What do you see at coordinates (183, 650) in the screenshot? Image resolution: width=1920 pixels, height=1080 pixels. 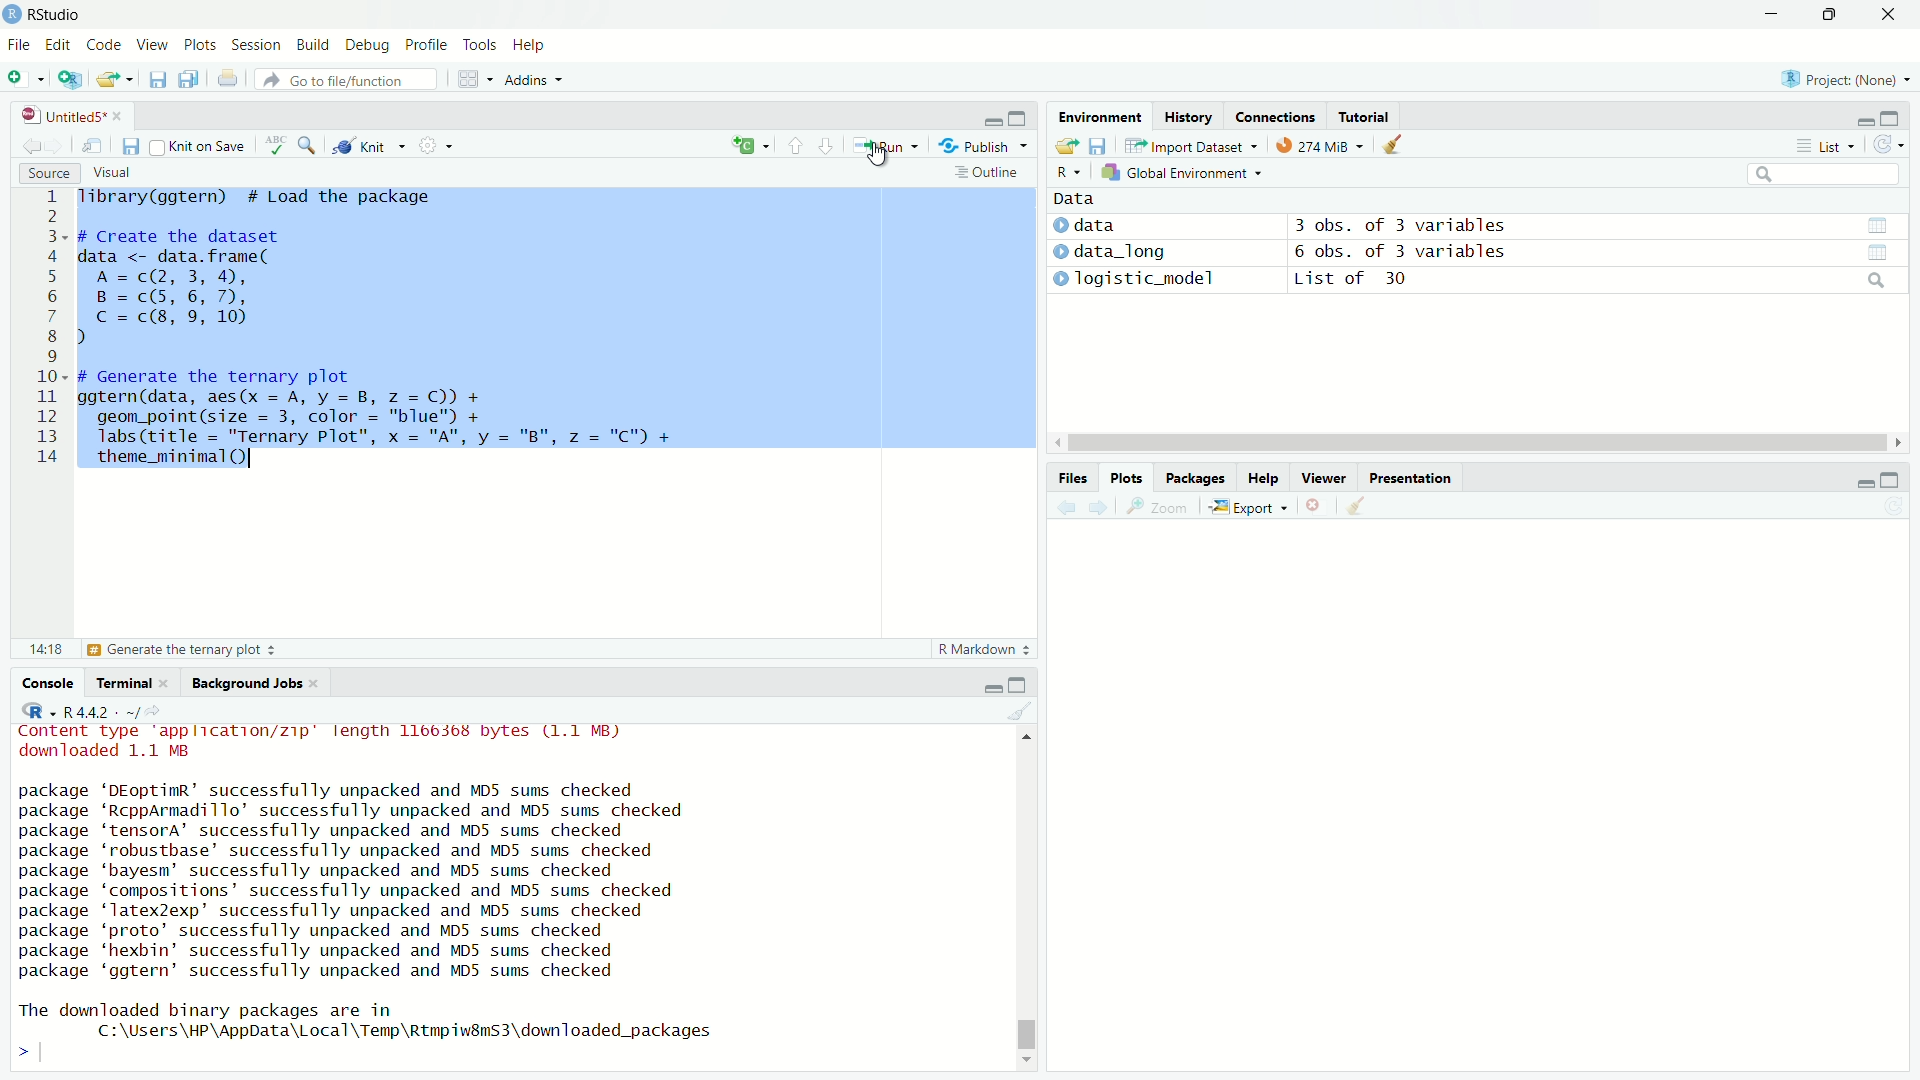 I see `Generate the ternary plot` at bounding box center [183, 650].